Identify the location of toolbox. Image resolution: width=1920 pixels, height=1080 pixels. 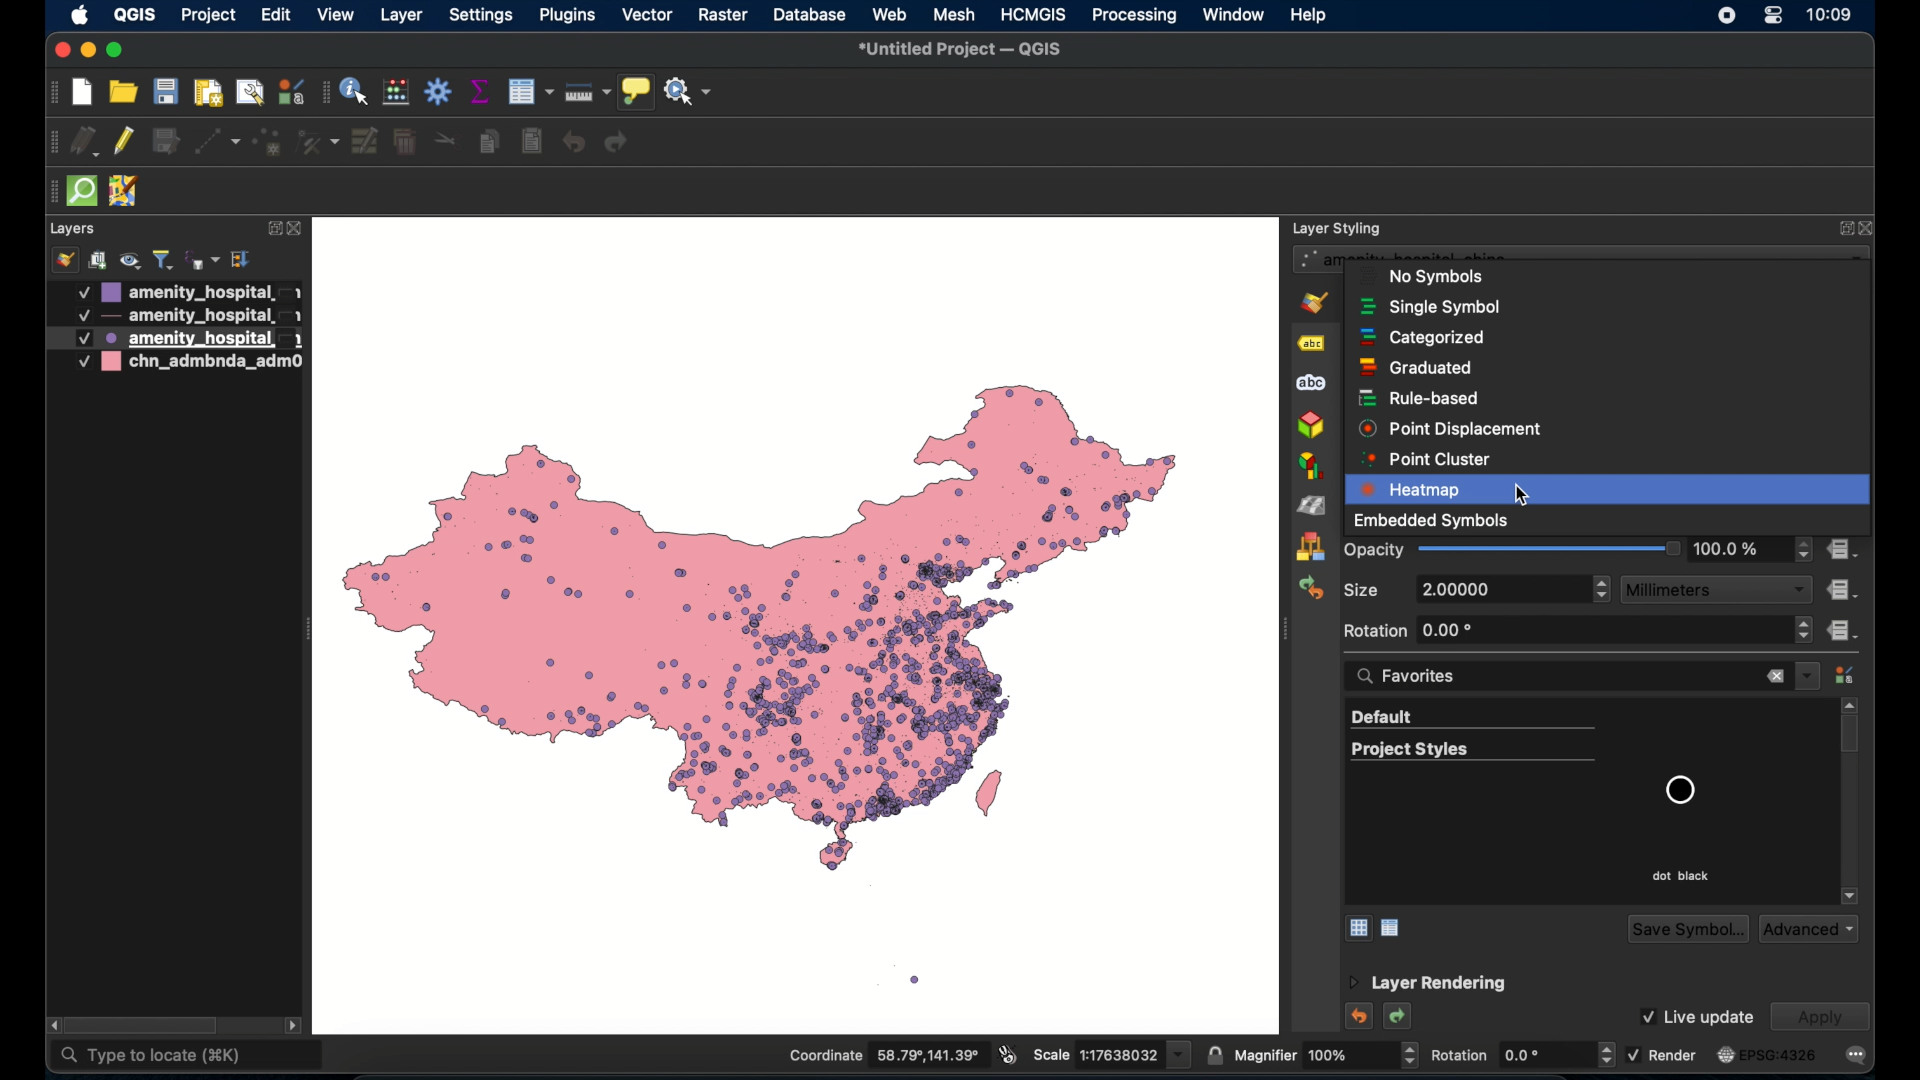
(439, 91).